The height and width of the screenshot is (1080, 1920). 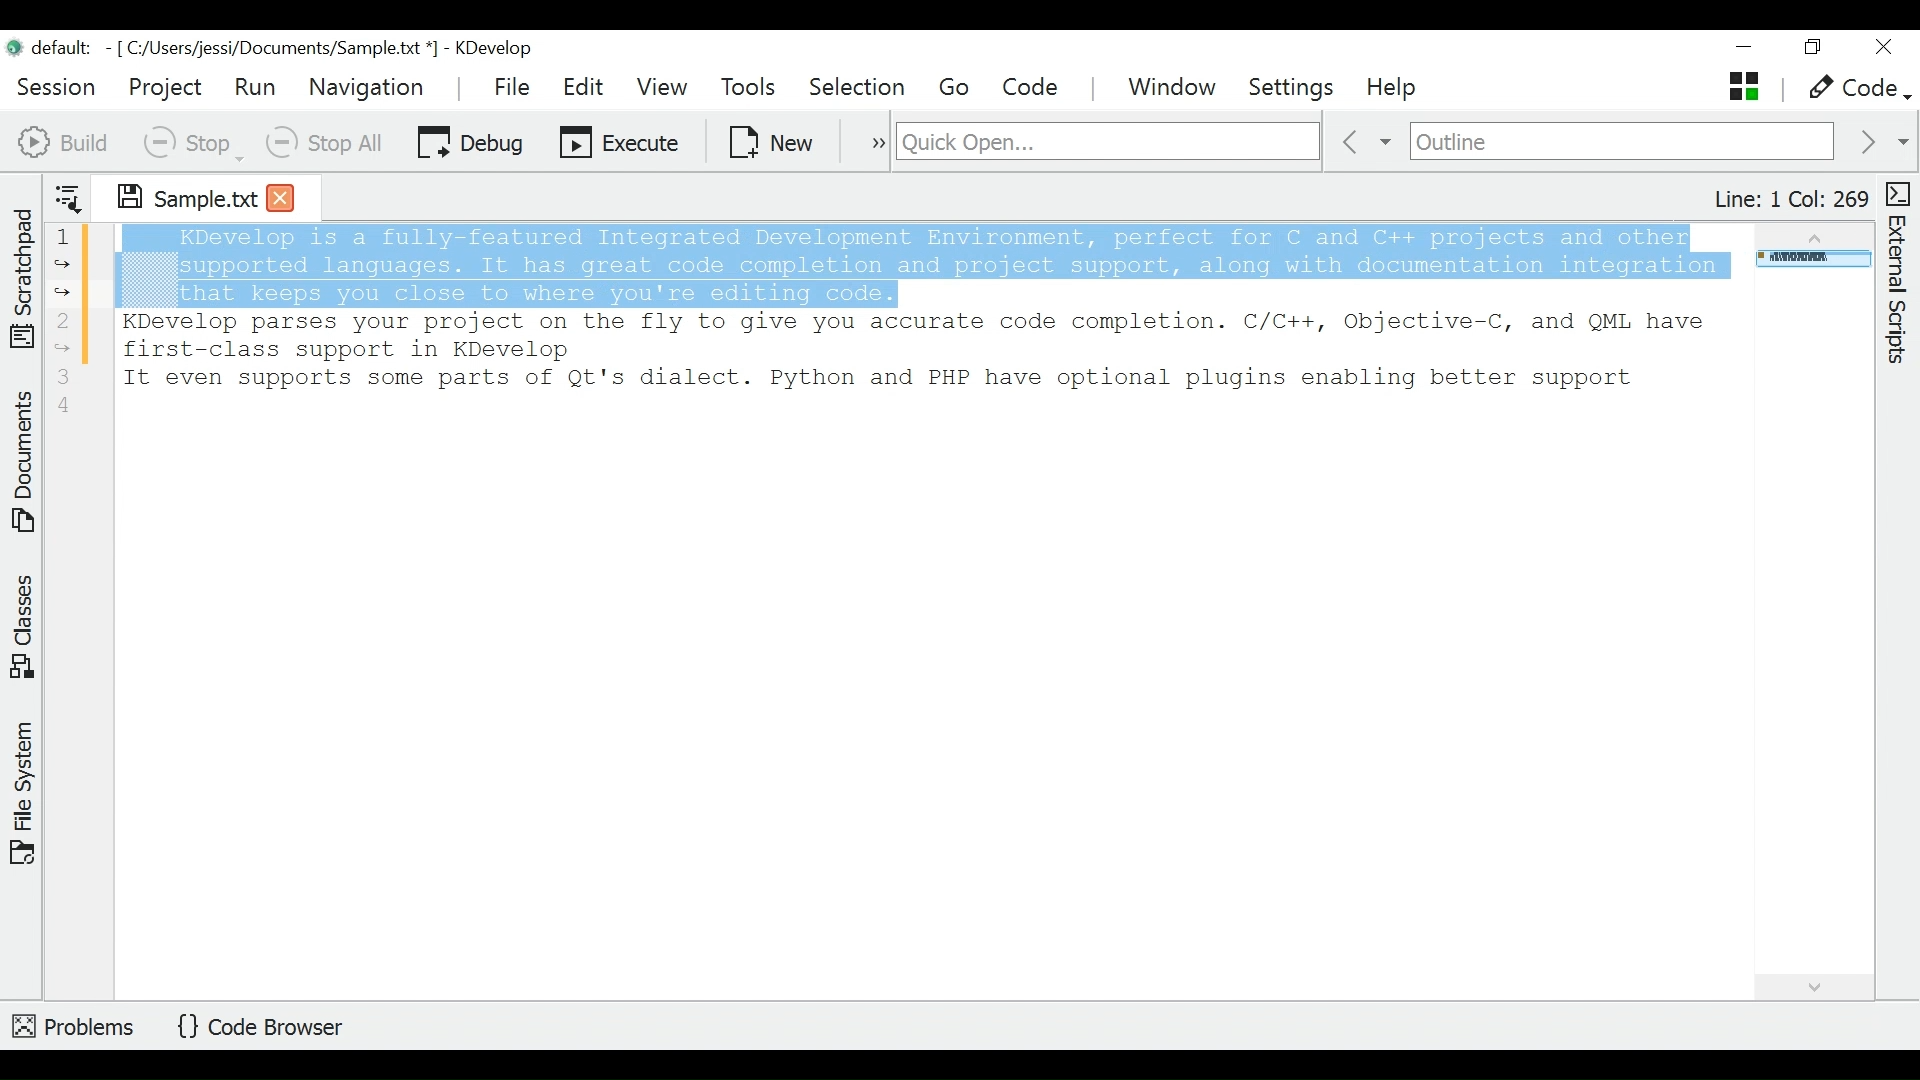 I want to click on Debug, so click(x=470, y=140).